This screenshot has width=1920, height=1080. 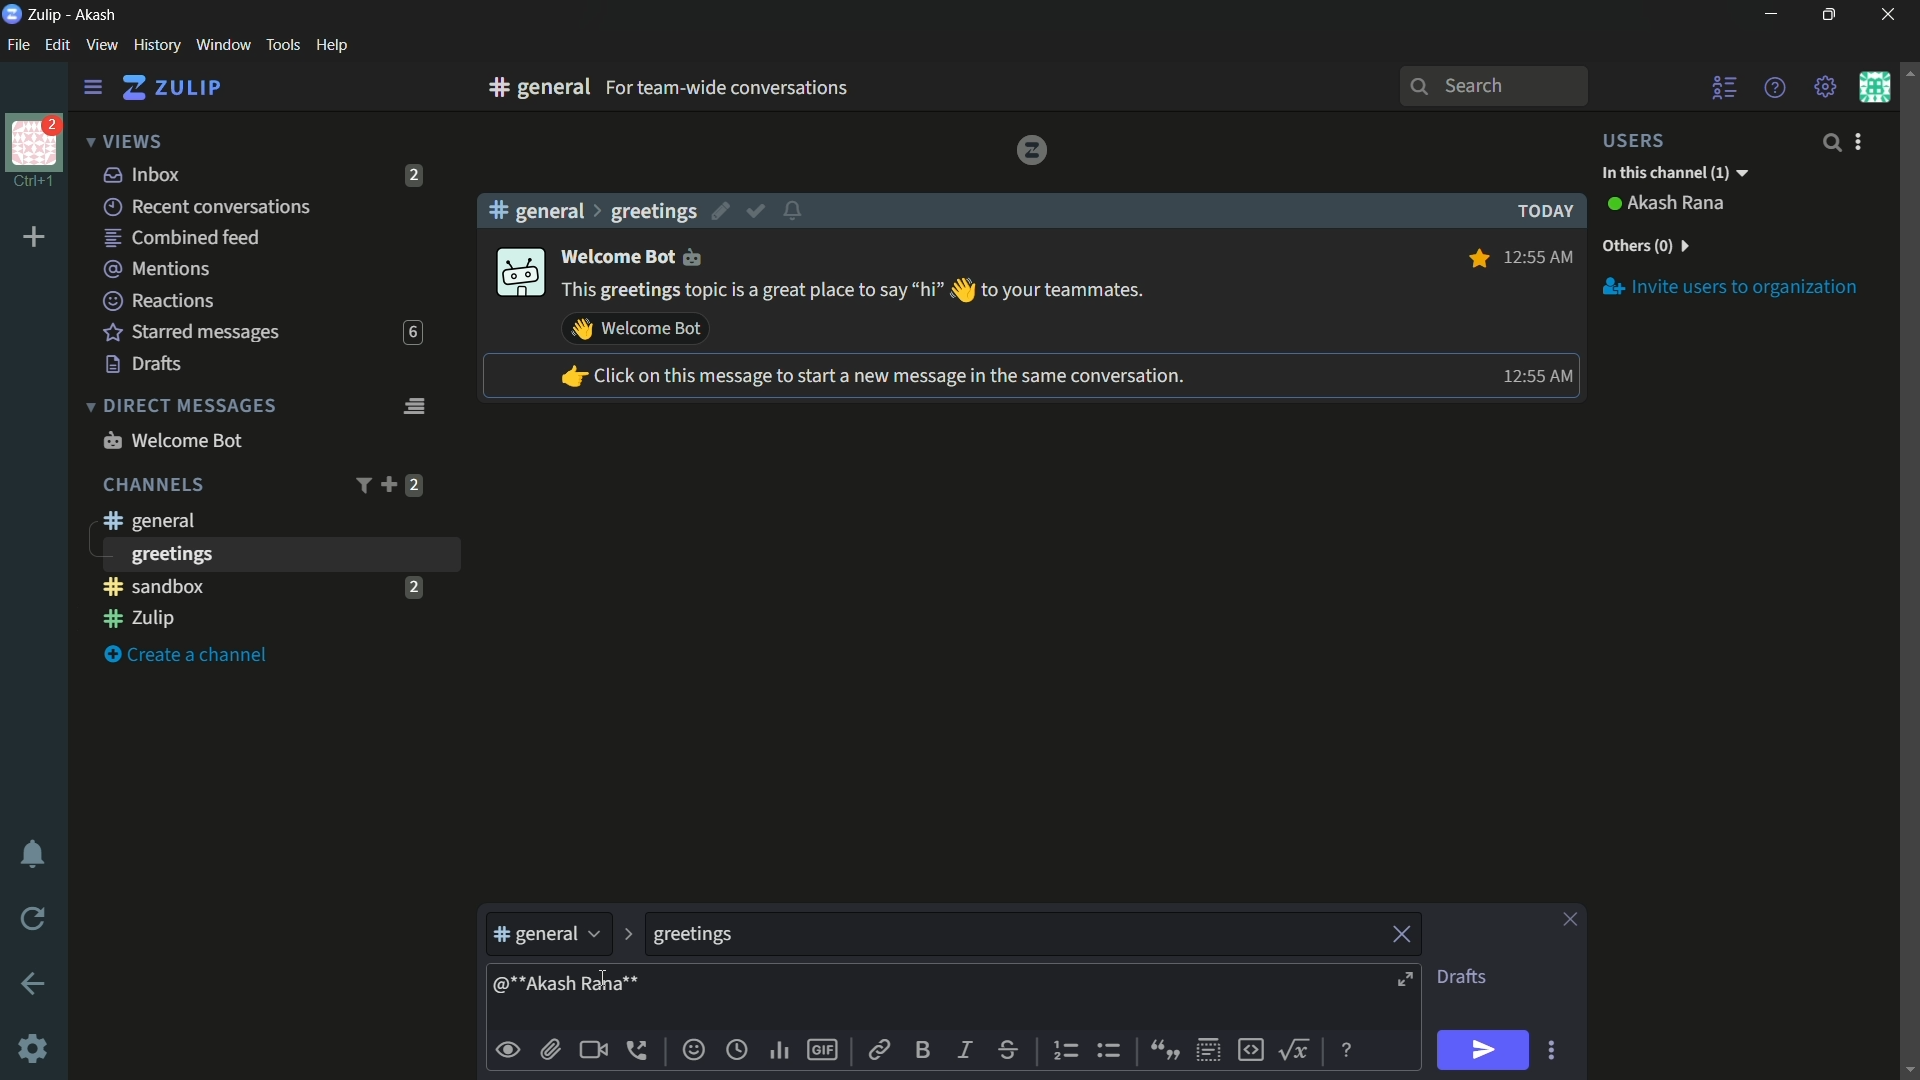 What do you see at coordinates (1675, 174) in the screenshot?
I see `in this channel` at bounding box center [1675, 174].